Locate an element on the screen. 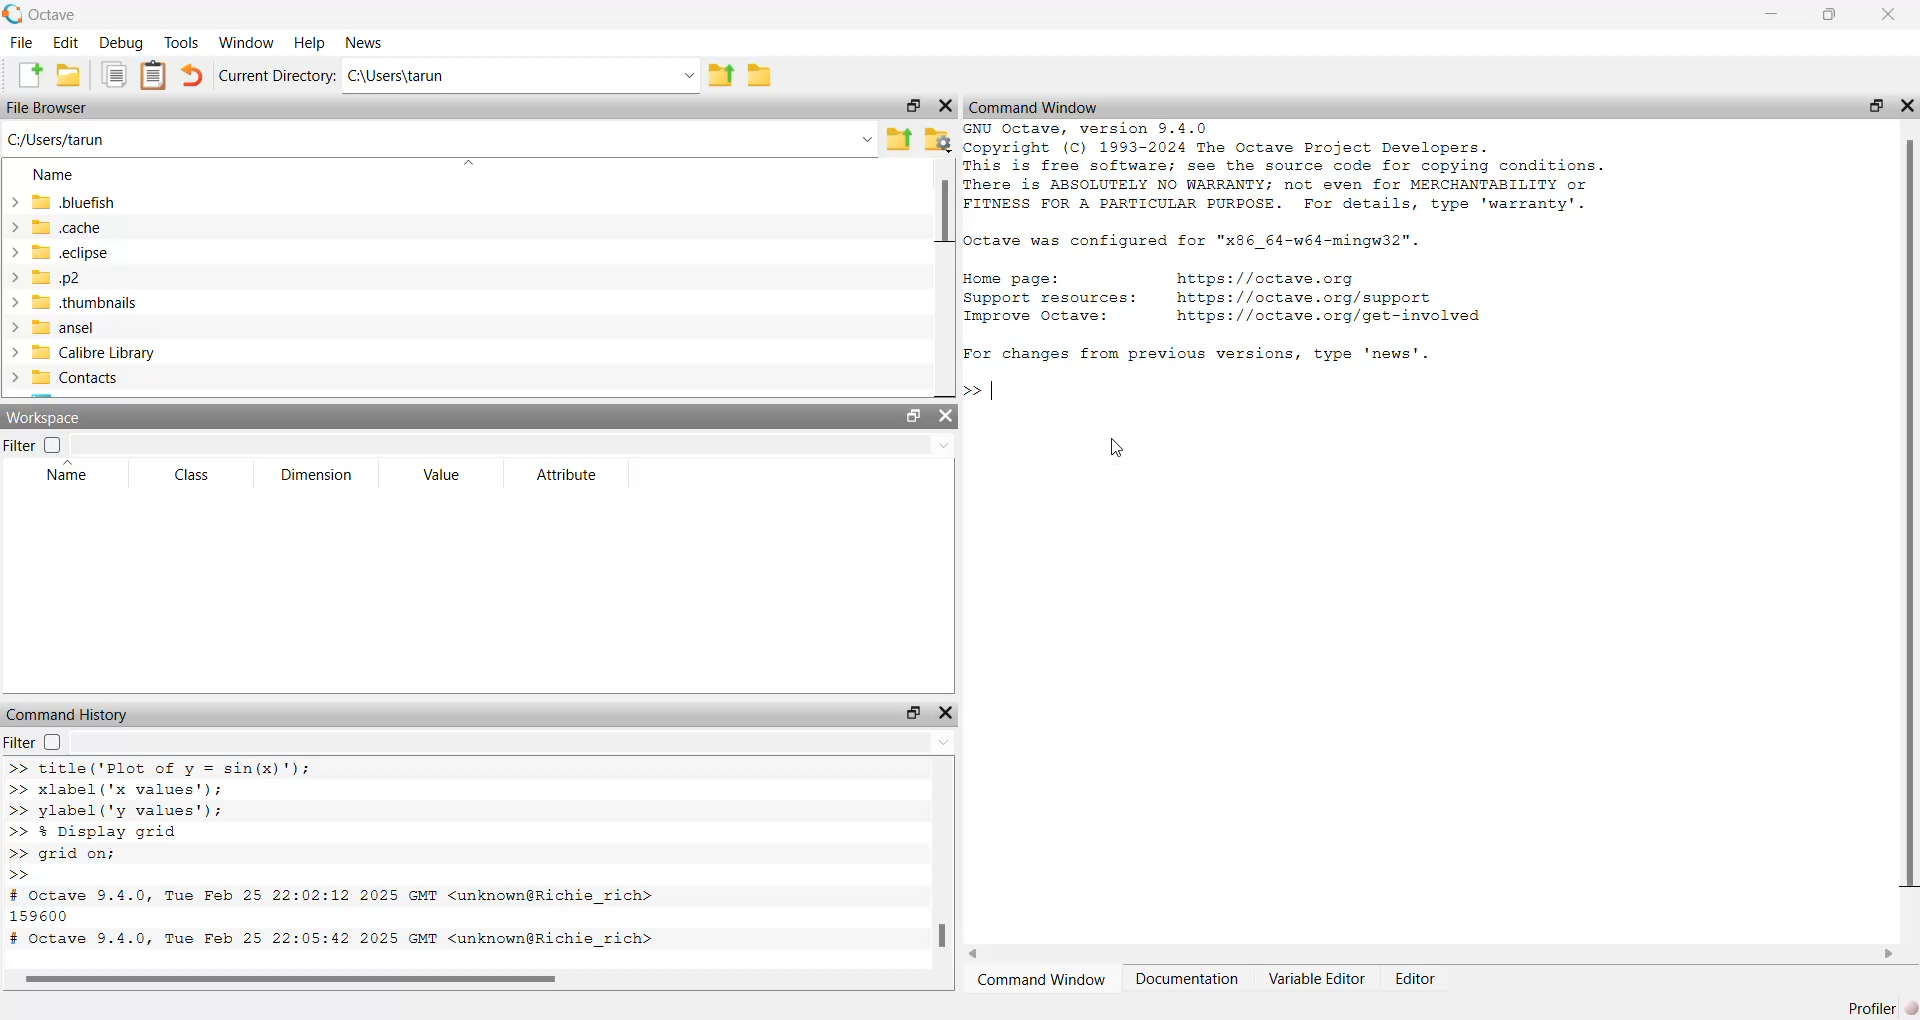 The width and height of the screenshot is (1920, 1020). down is located at coordinates (942, 444).